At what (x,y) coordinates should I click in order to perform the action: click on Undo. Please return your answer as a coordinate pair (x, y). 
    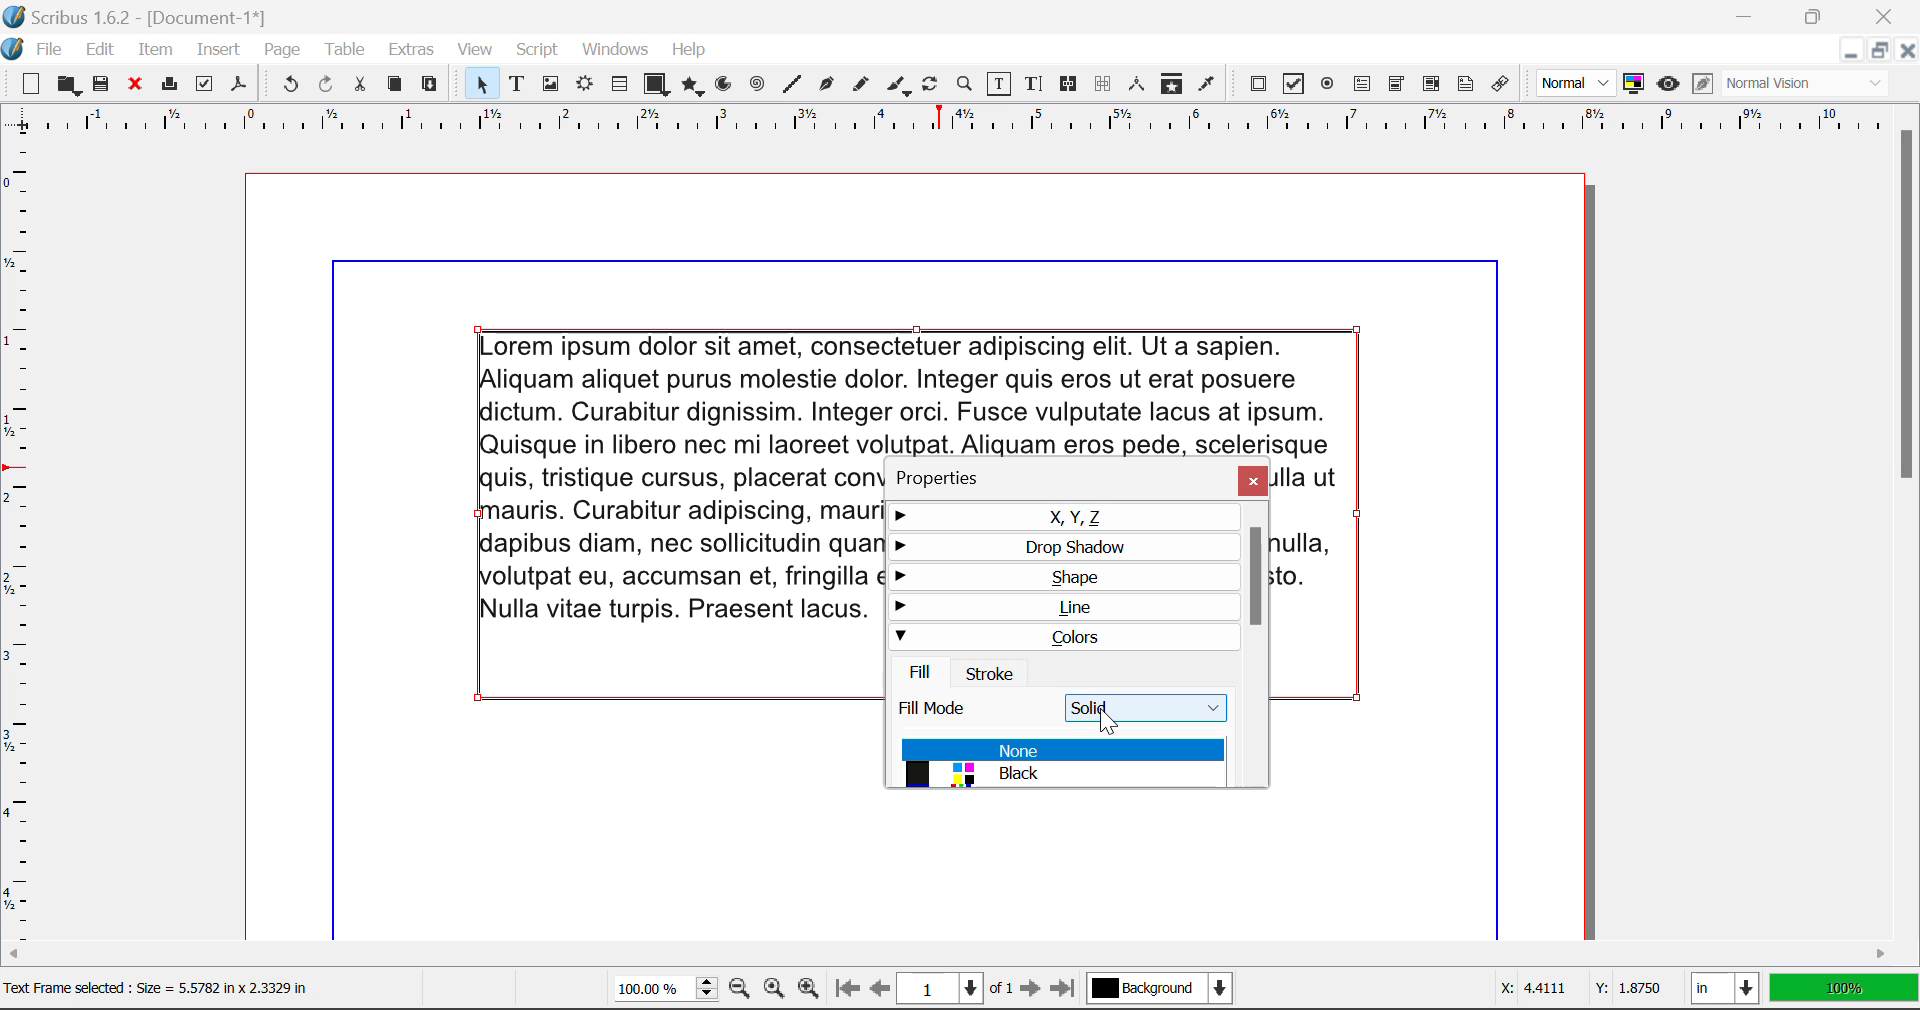
    Looking at the image, I should click on (290, 87).